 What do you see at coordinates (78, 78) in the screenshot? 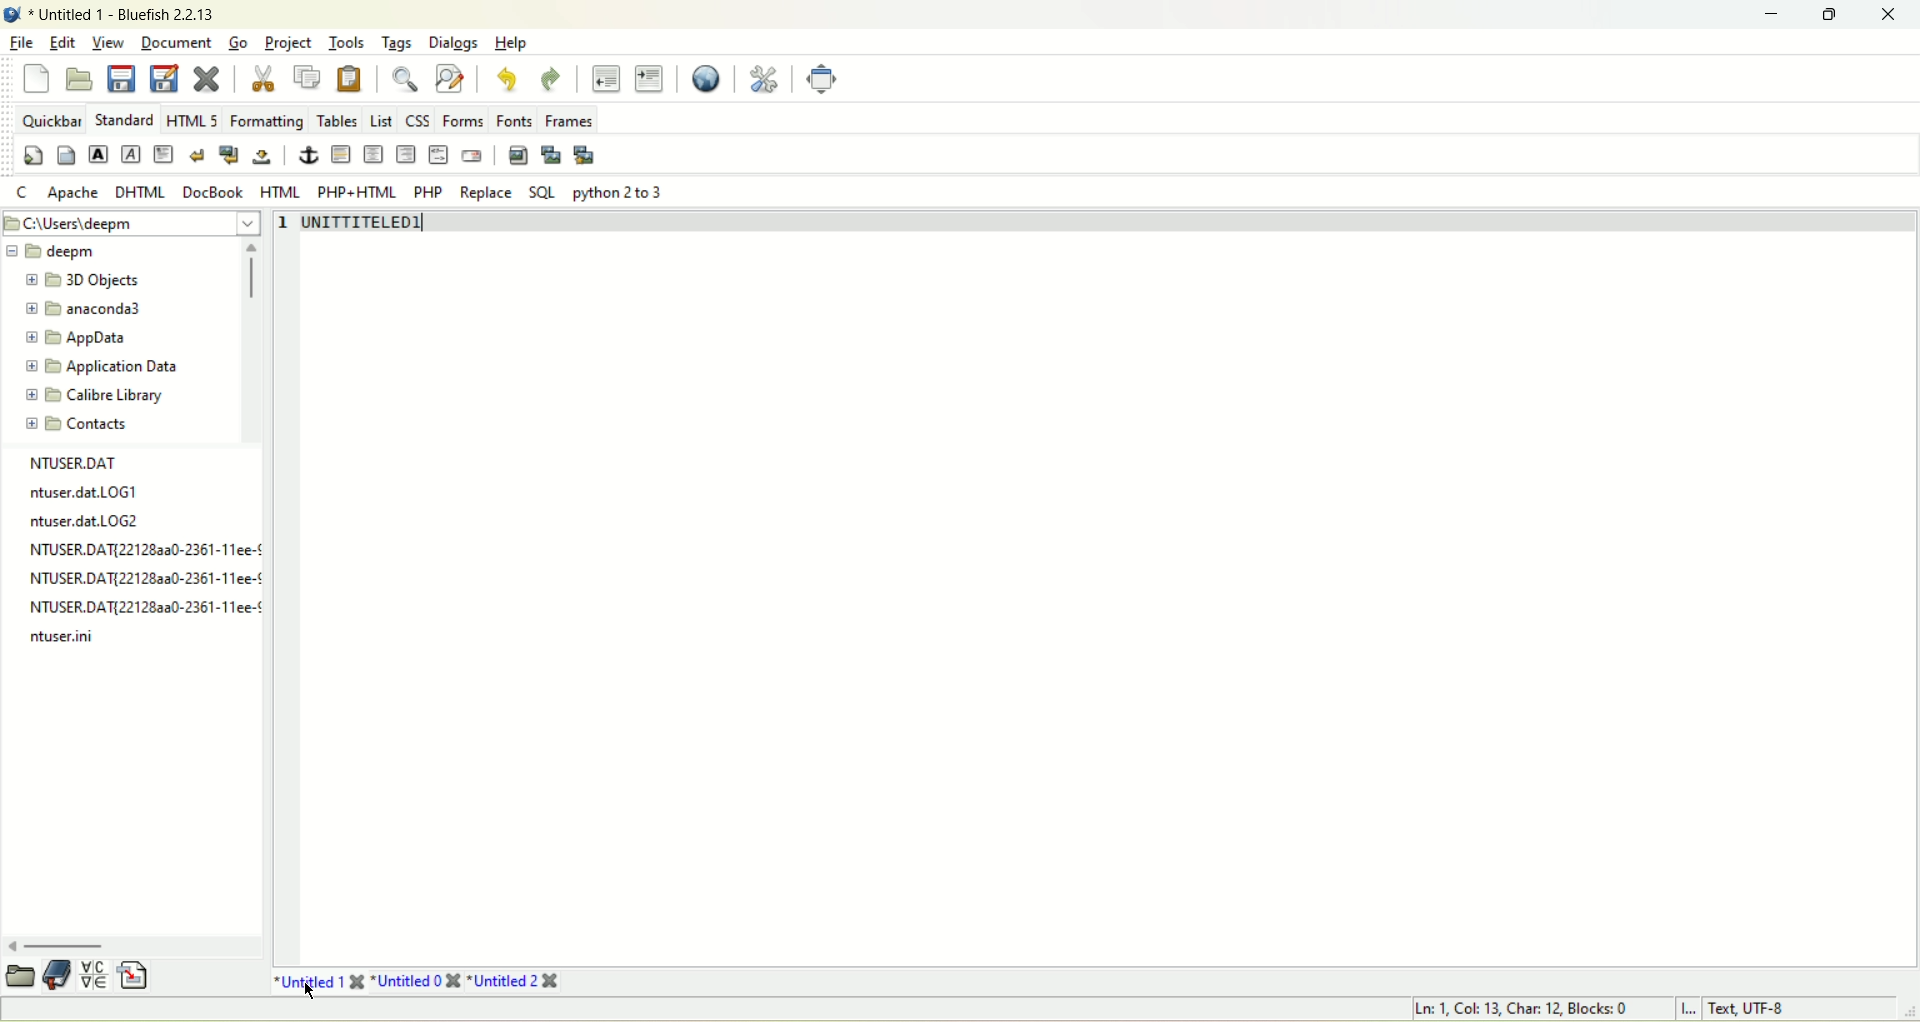
I see `open file` at bounding box center [78, 78].